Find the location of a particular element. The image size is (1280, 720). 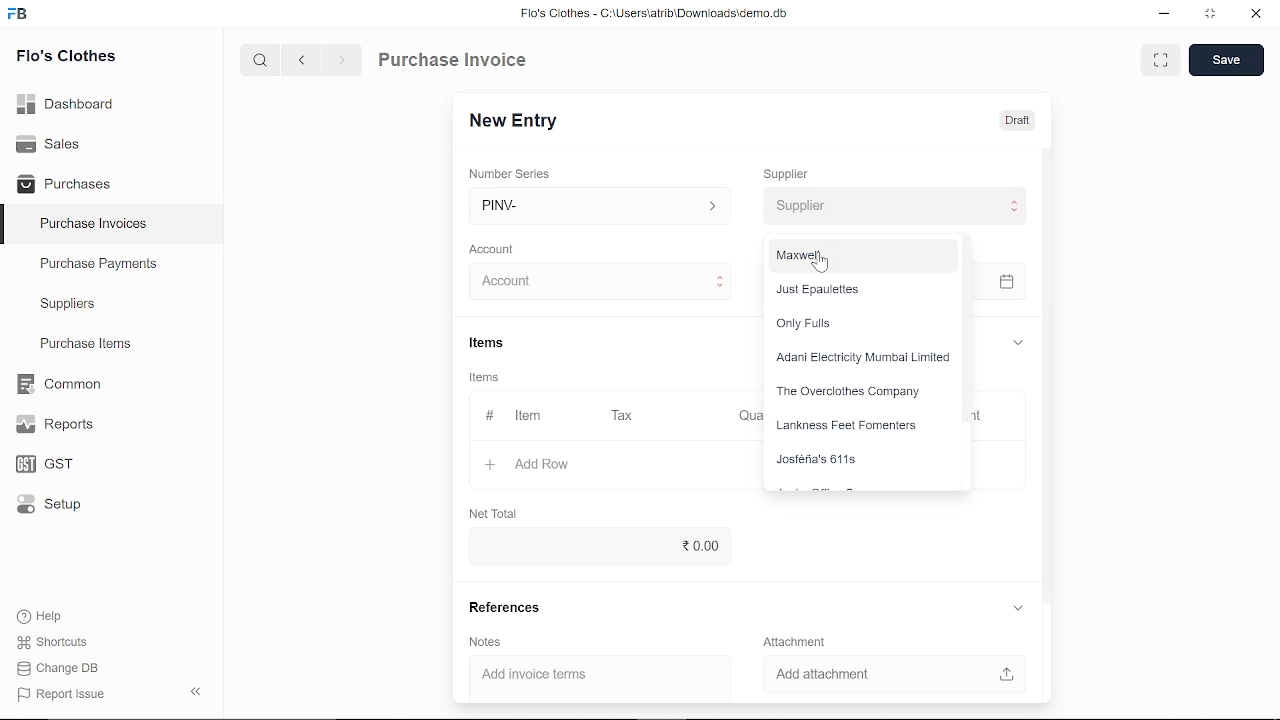

Setup is located at coordinates (44, 508).